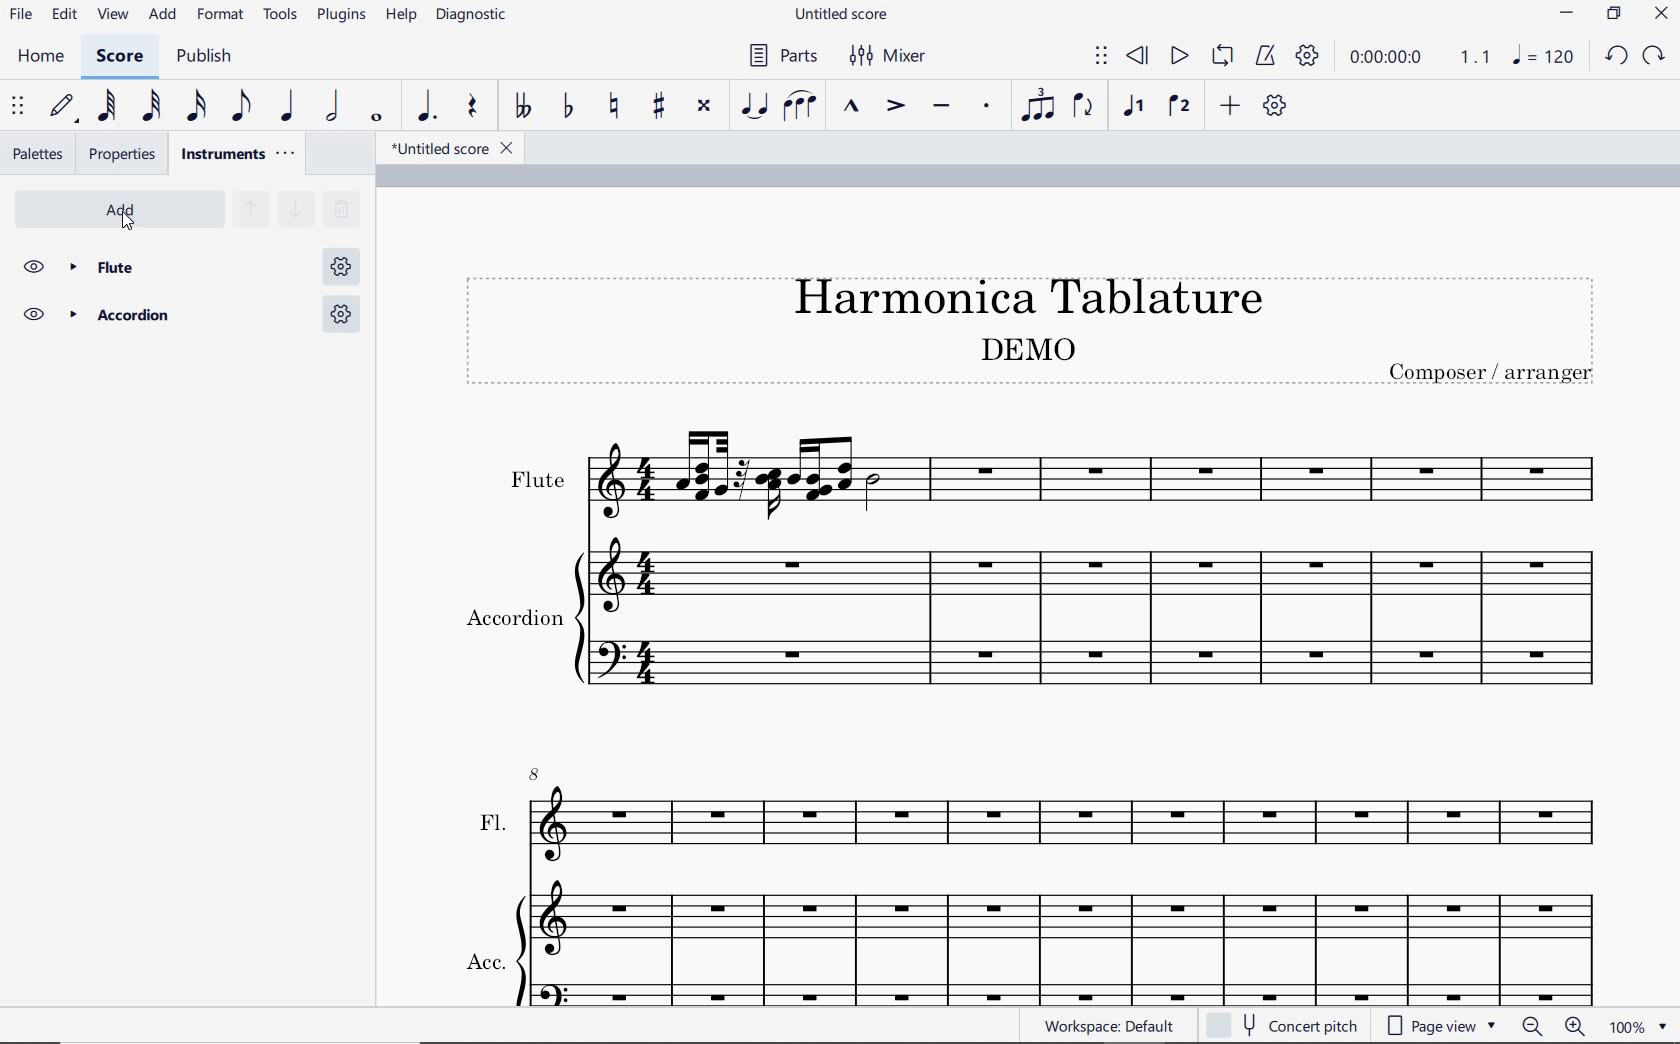 The height and width of the screenshot is (1044, 1680). What do you see at coordinates (1179, 59) in the screenshot?
I see `play` at bounding box center [1179, 59].